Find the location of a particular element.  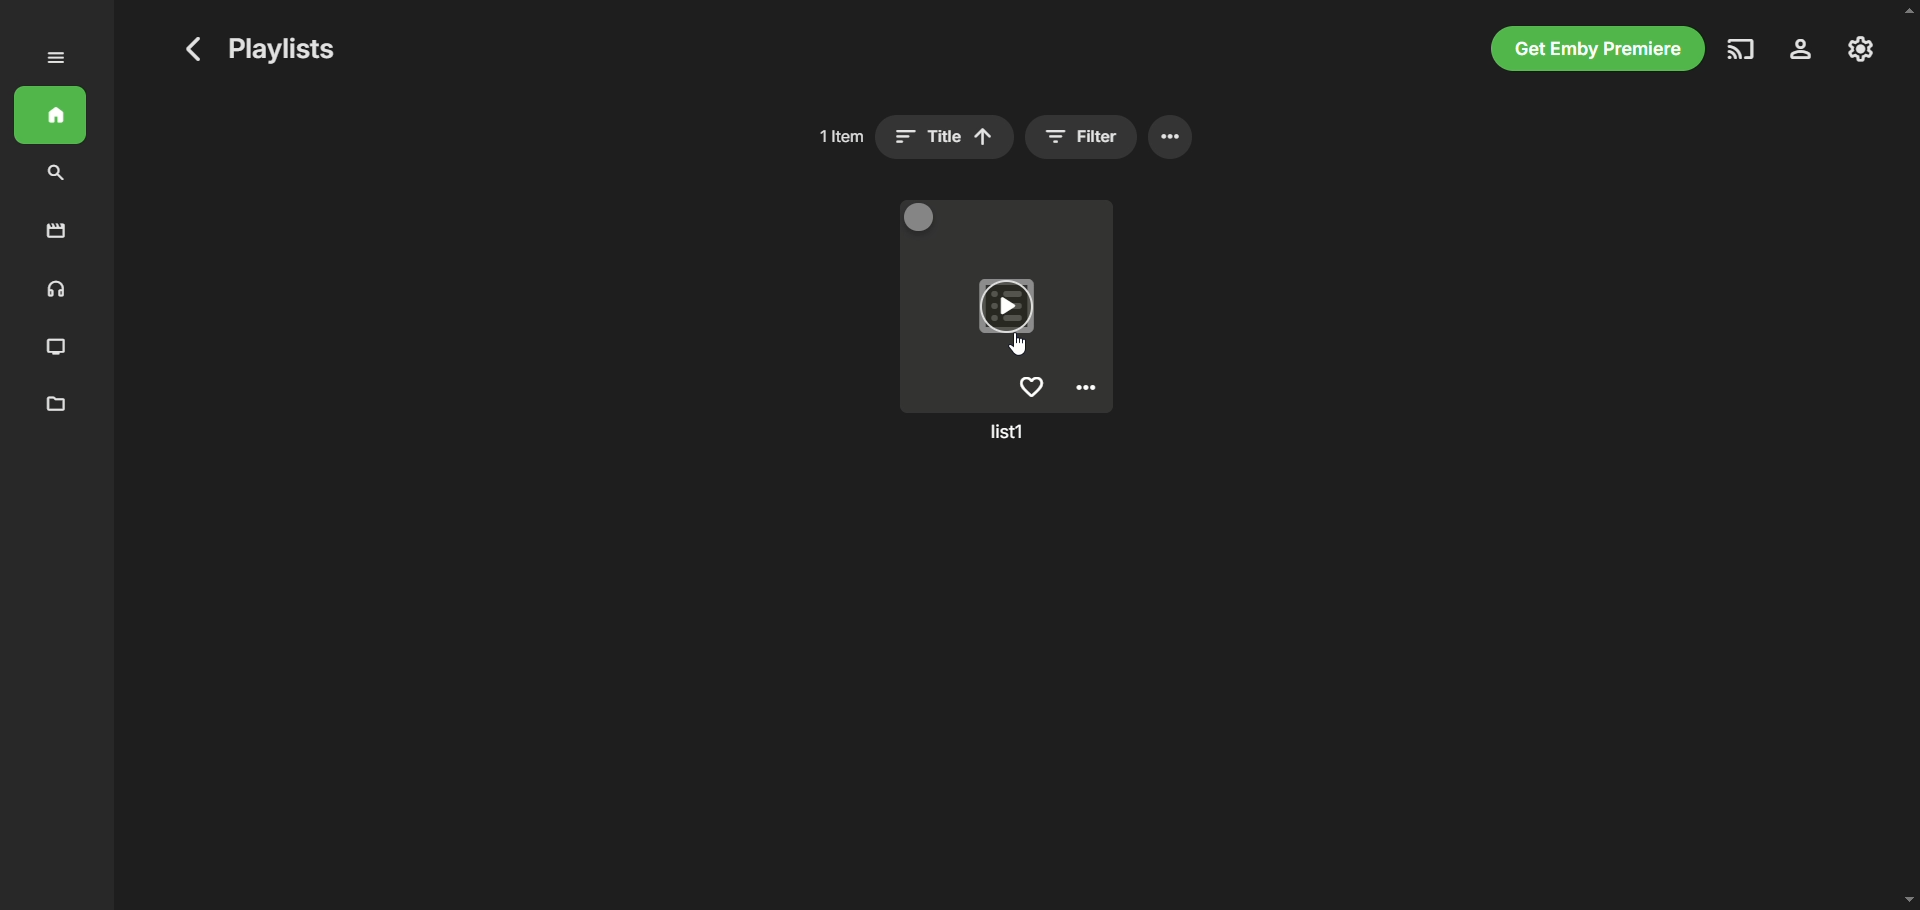

settings is located at coordinates (1802, 49).